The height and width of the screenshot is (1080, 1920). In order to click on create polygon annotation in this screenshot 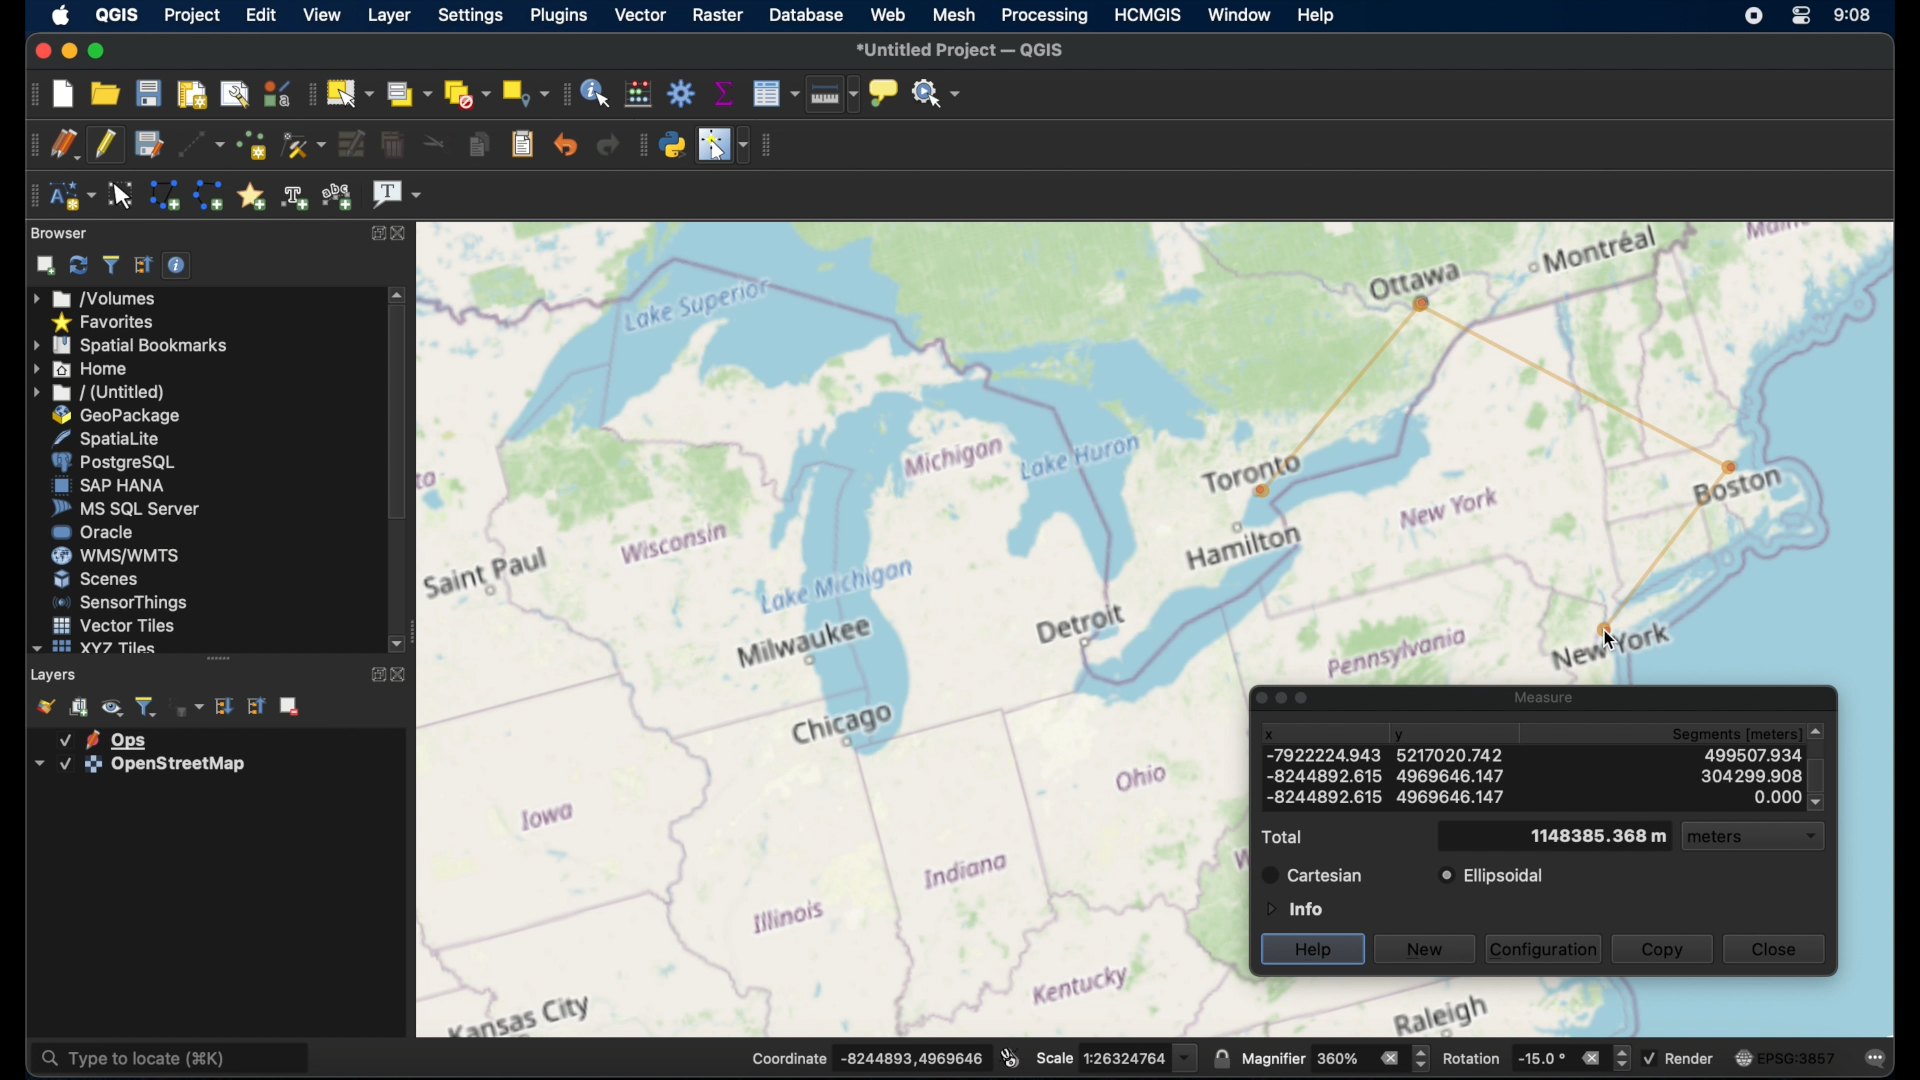, I will do `click(164, 196)`.